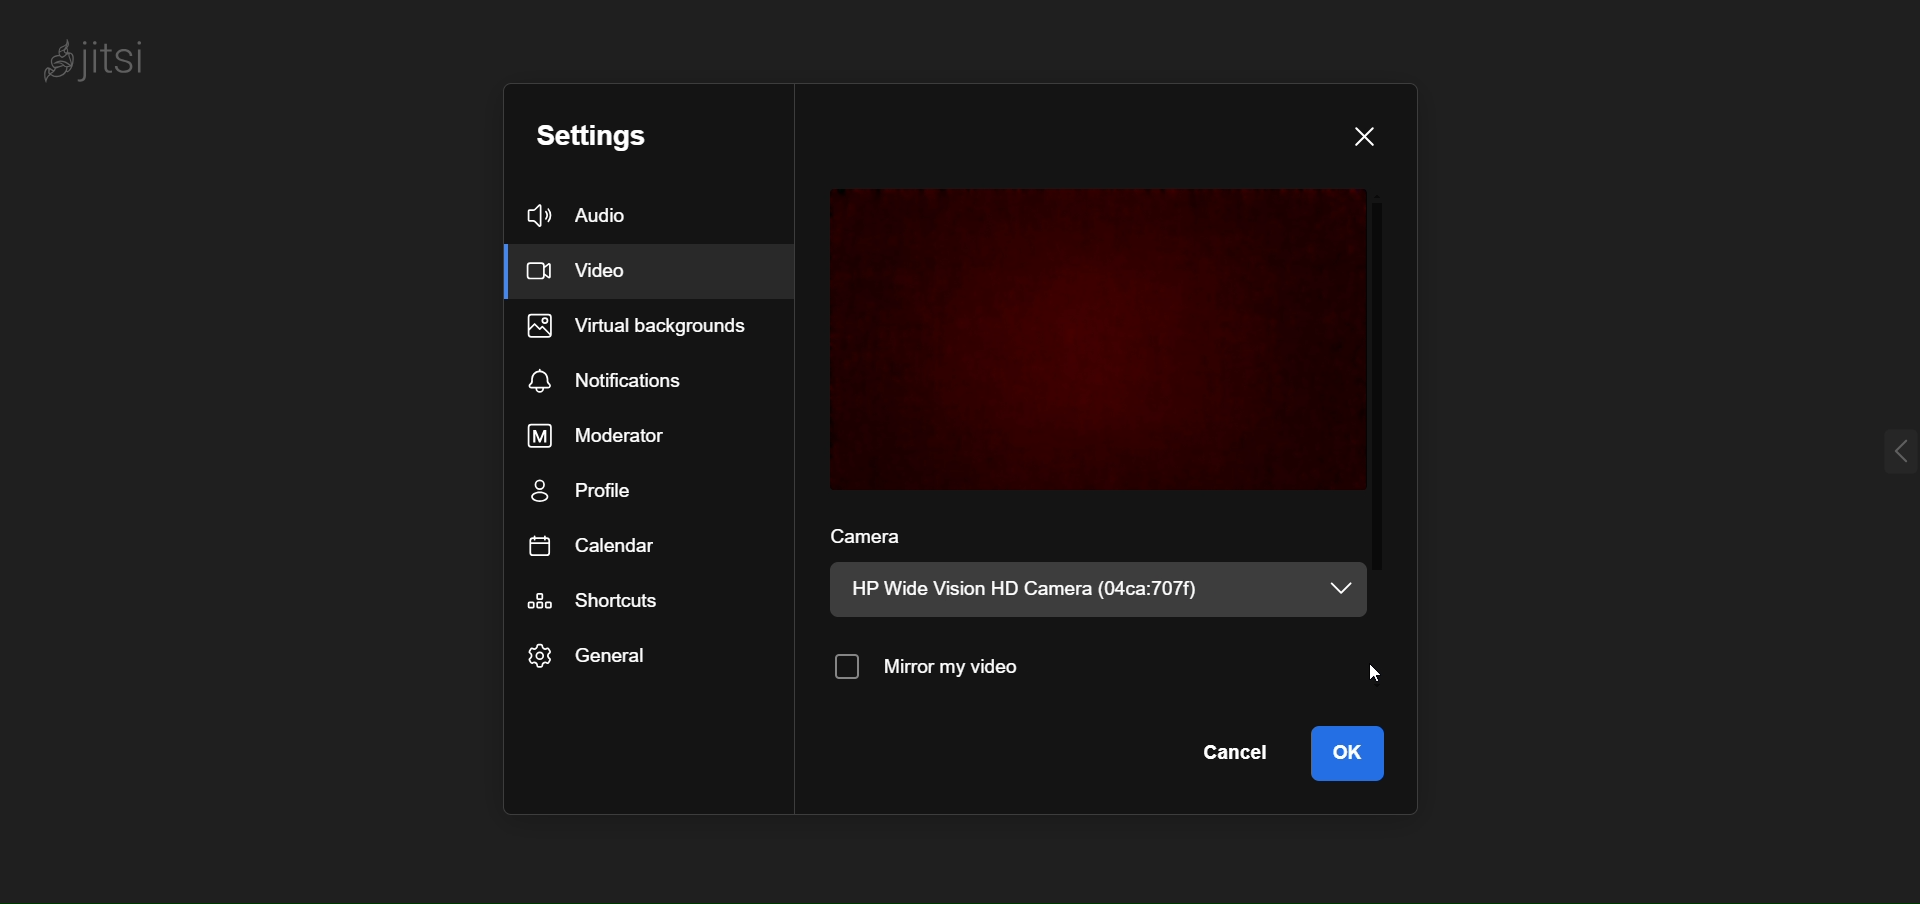  I want to click on calendar, so click(586, 545).